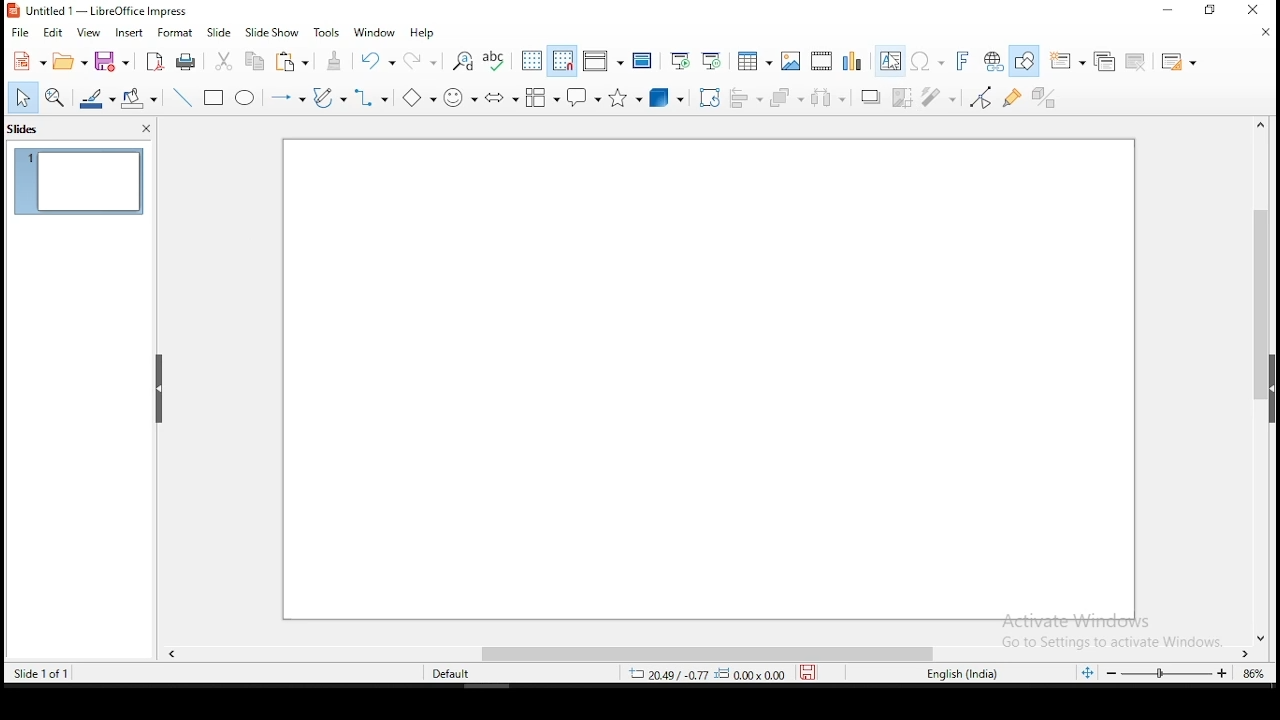  What do you see at coordinates (852, 60) in the screenshot?
I see `insert chart` at bounding box center [852, 60].